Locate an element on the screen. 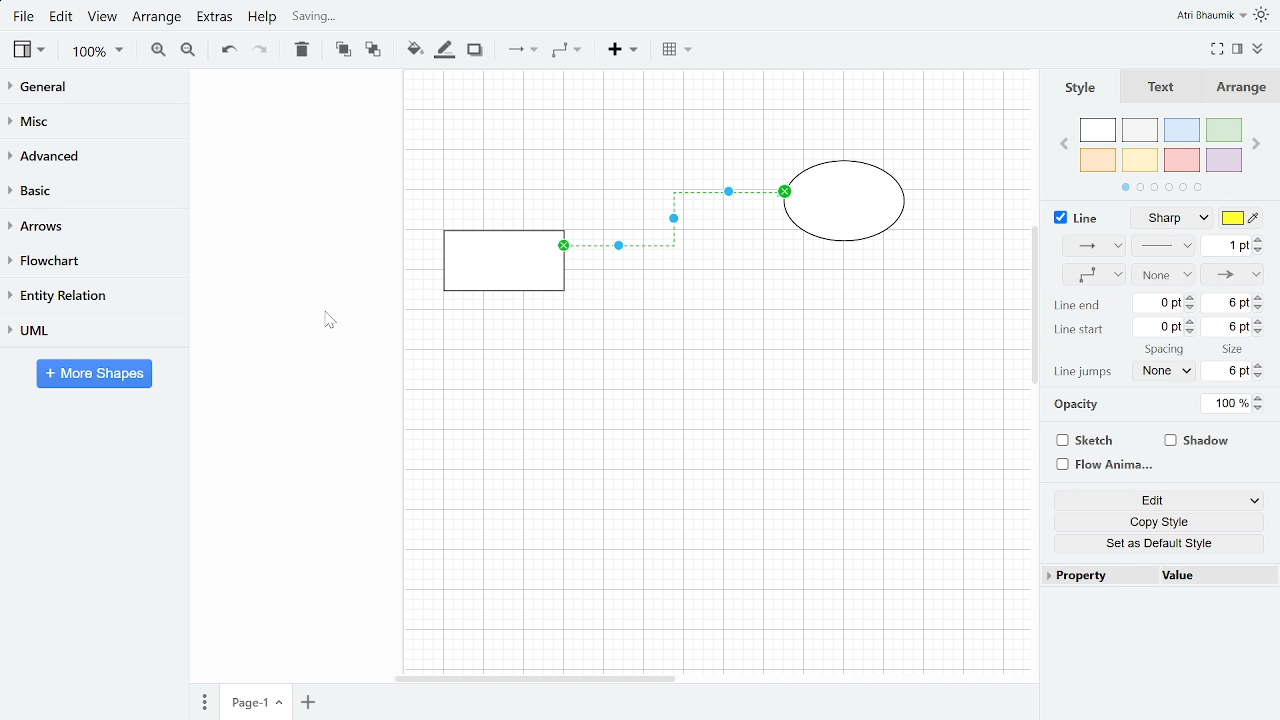  Cursor is located at coordinates (326, 320).